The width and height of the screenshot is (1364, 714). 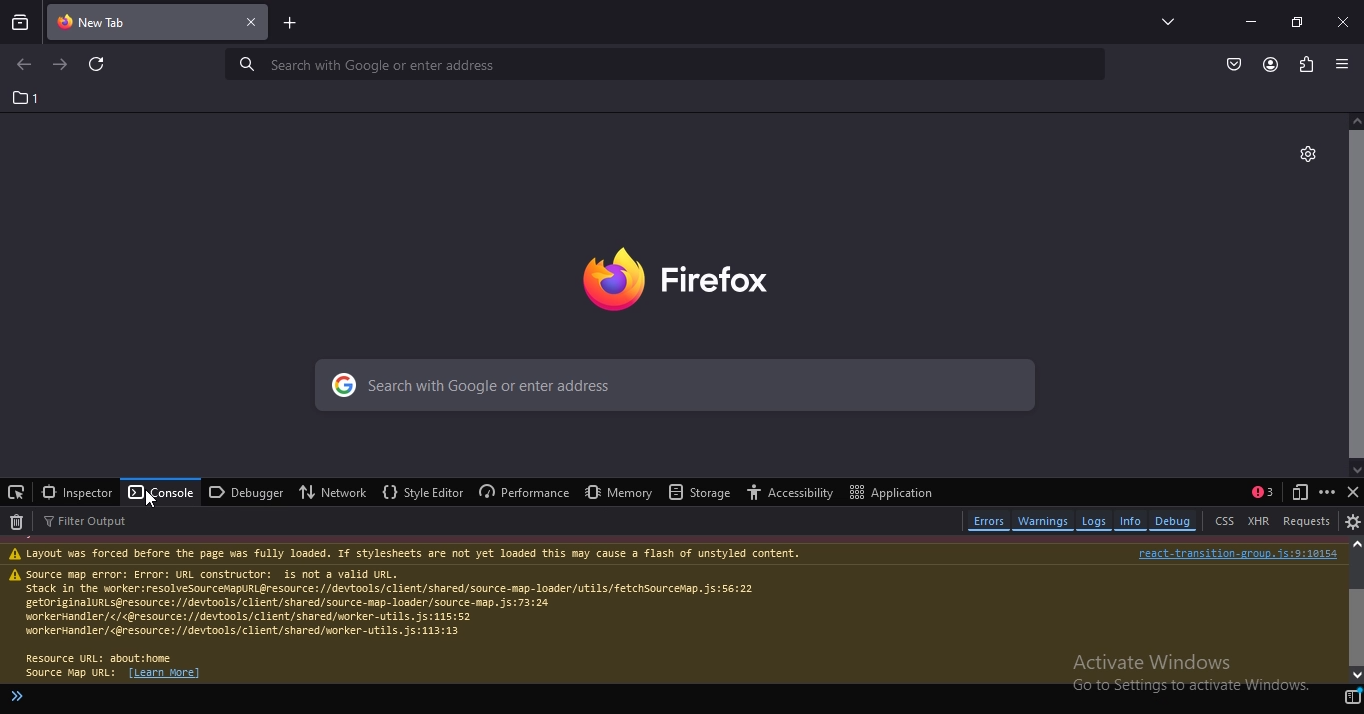 I want to click on filter output, so click(x=95, y=522).